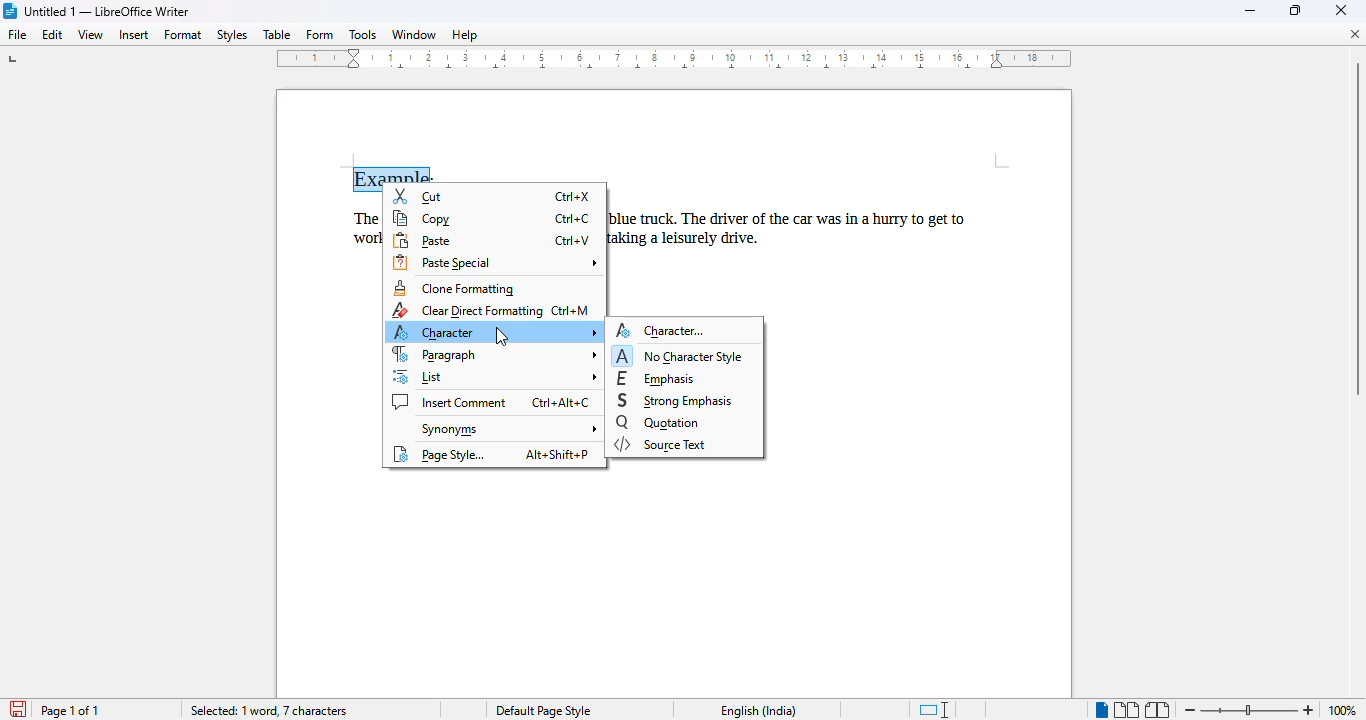  What do you see at coordinates (13, 61) in the screenshot?
I see `tab stop` at bounding box center [13, 61].